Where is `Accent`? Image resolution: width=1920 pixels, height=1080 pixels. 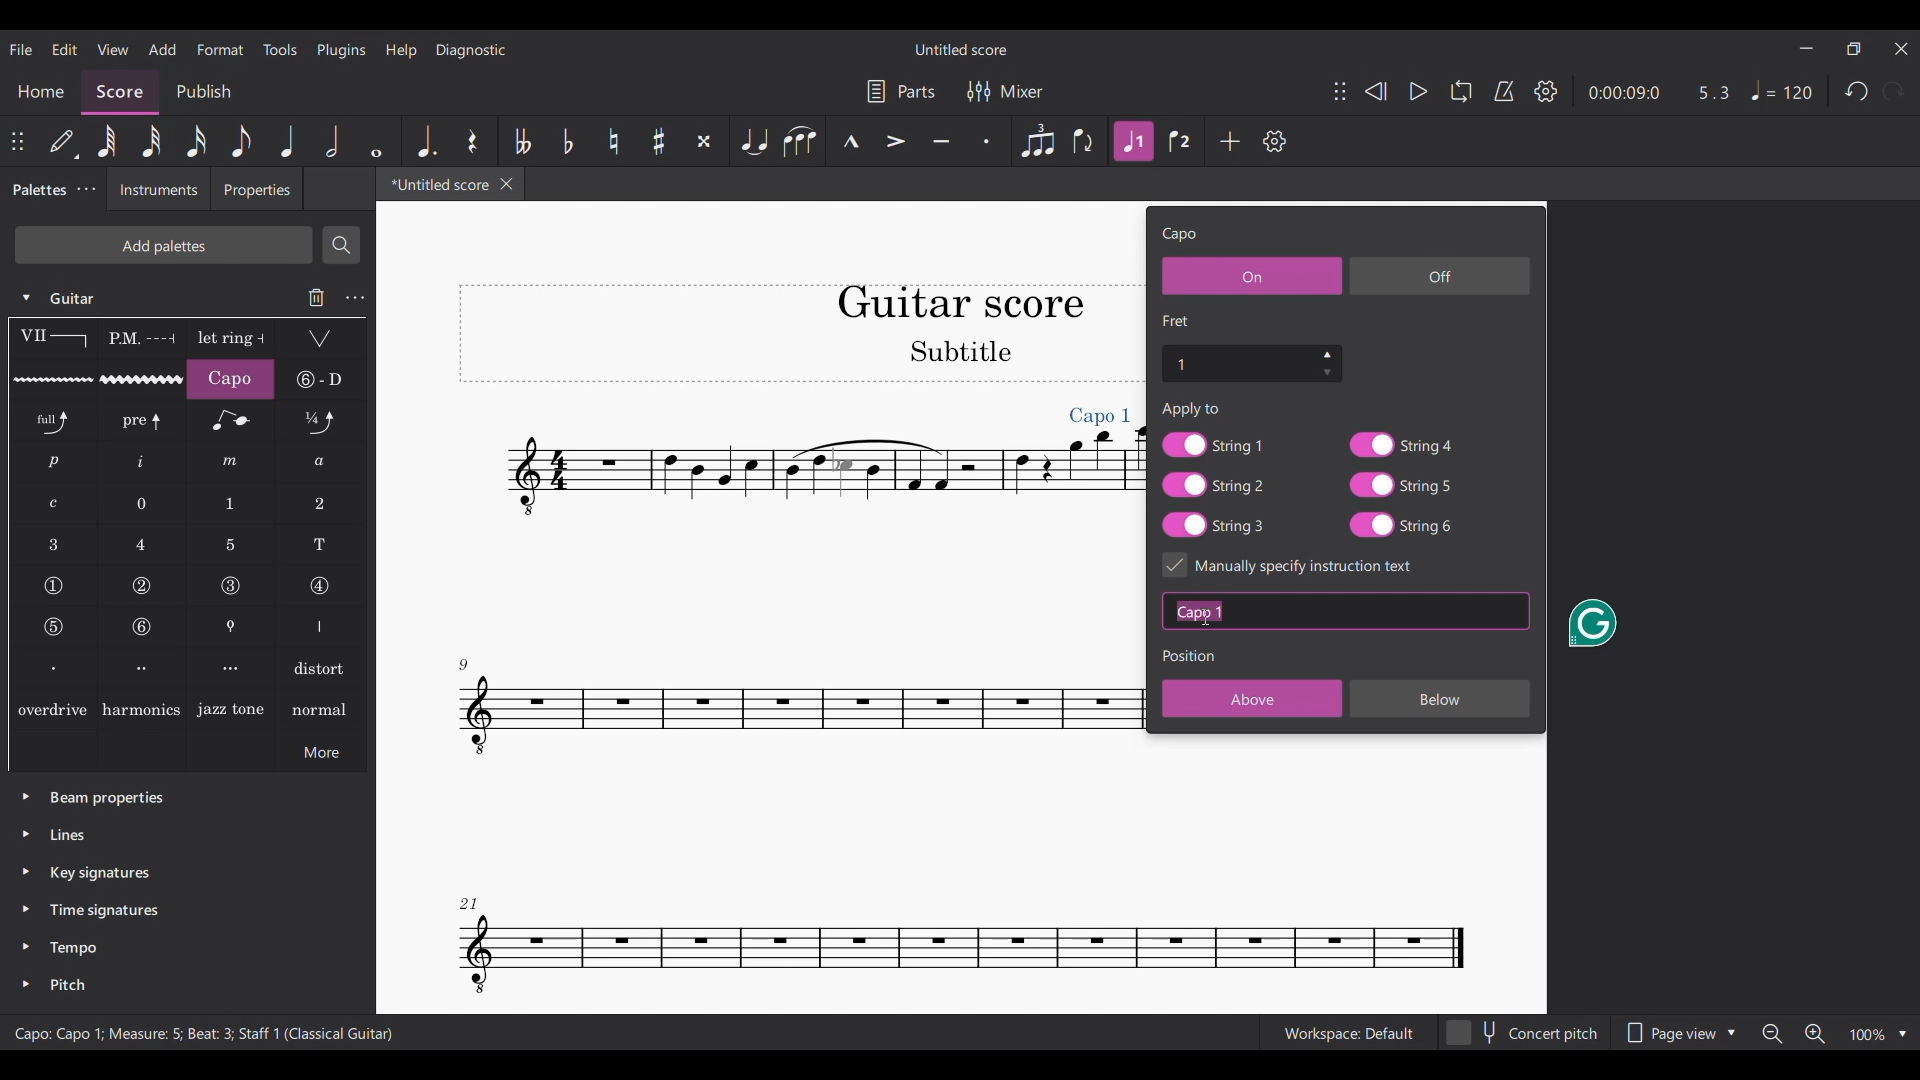
Accent is located at coordinates (896, 141).